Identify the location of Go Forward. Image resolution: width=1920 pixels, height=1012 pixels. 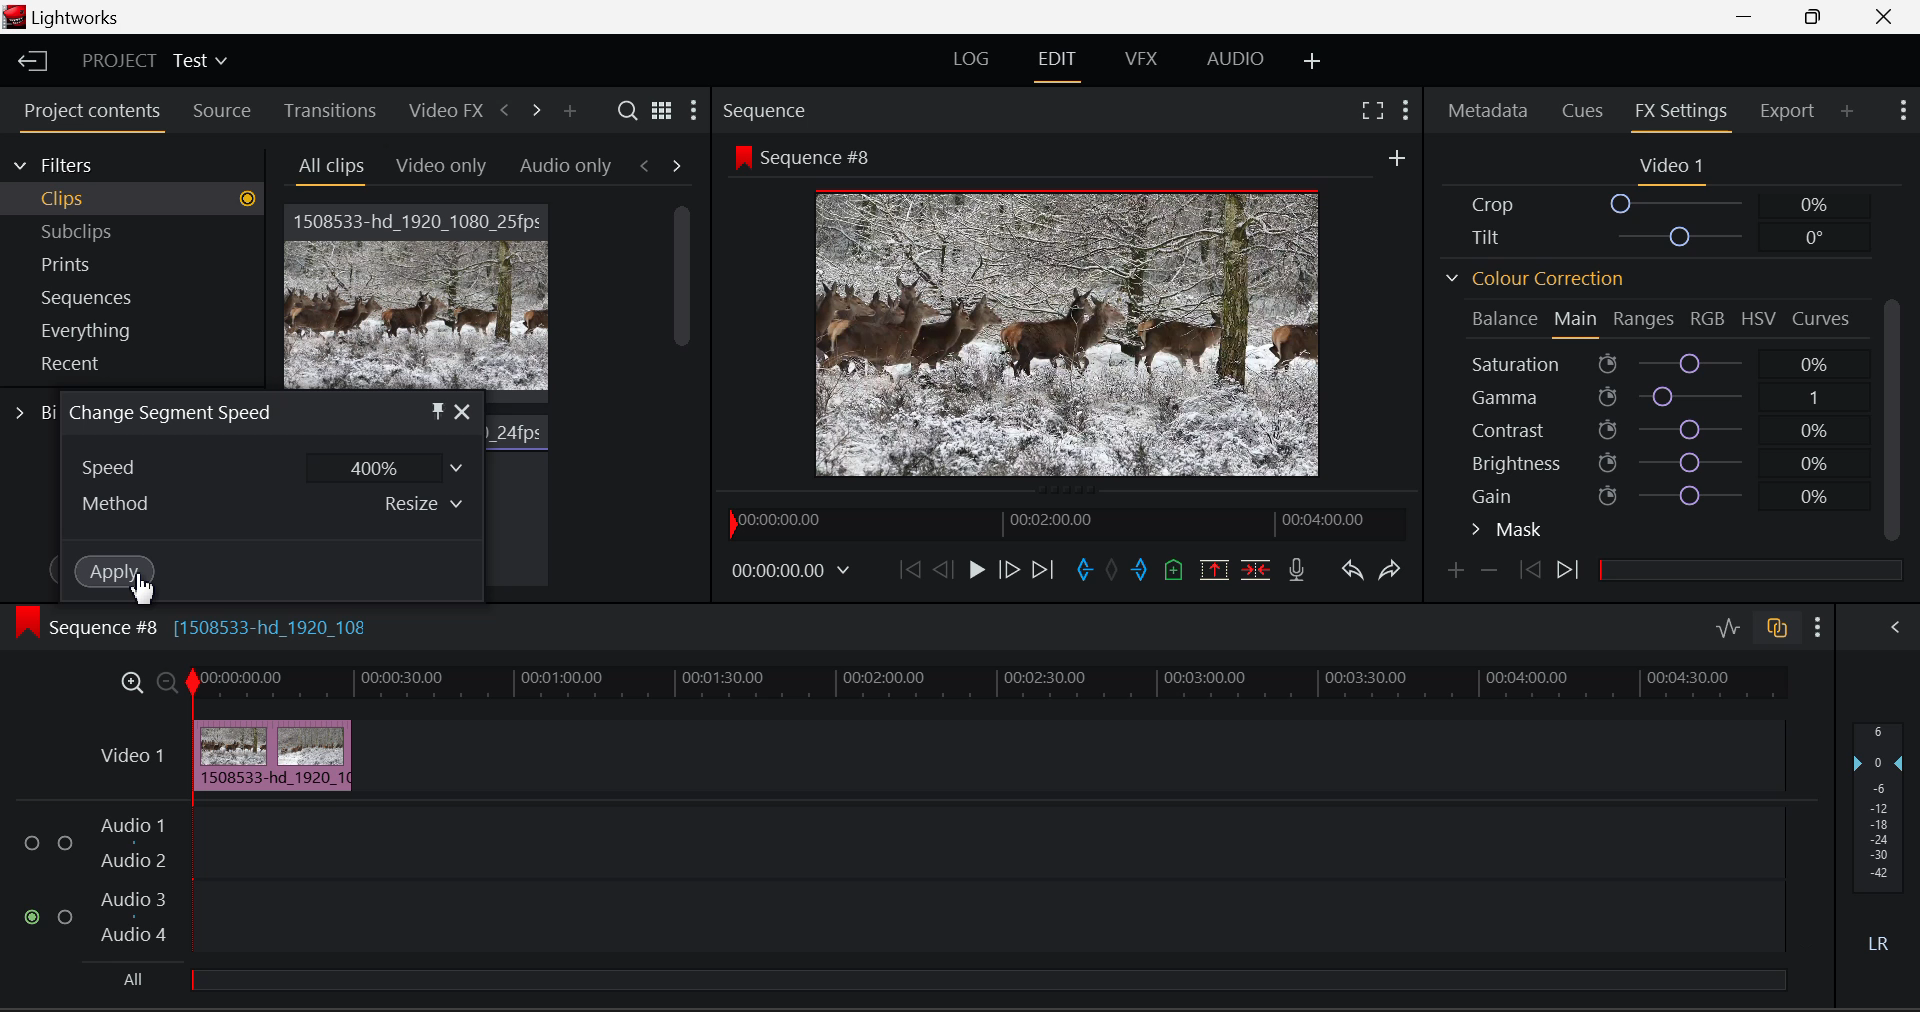
(1013, 570).